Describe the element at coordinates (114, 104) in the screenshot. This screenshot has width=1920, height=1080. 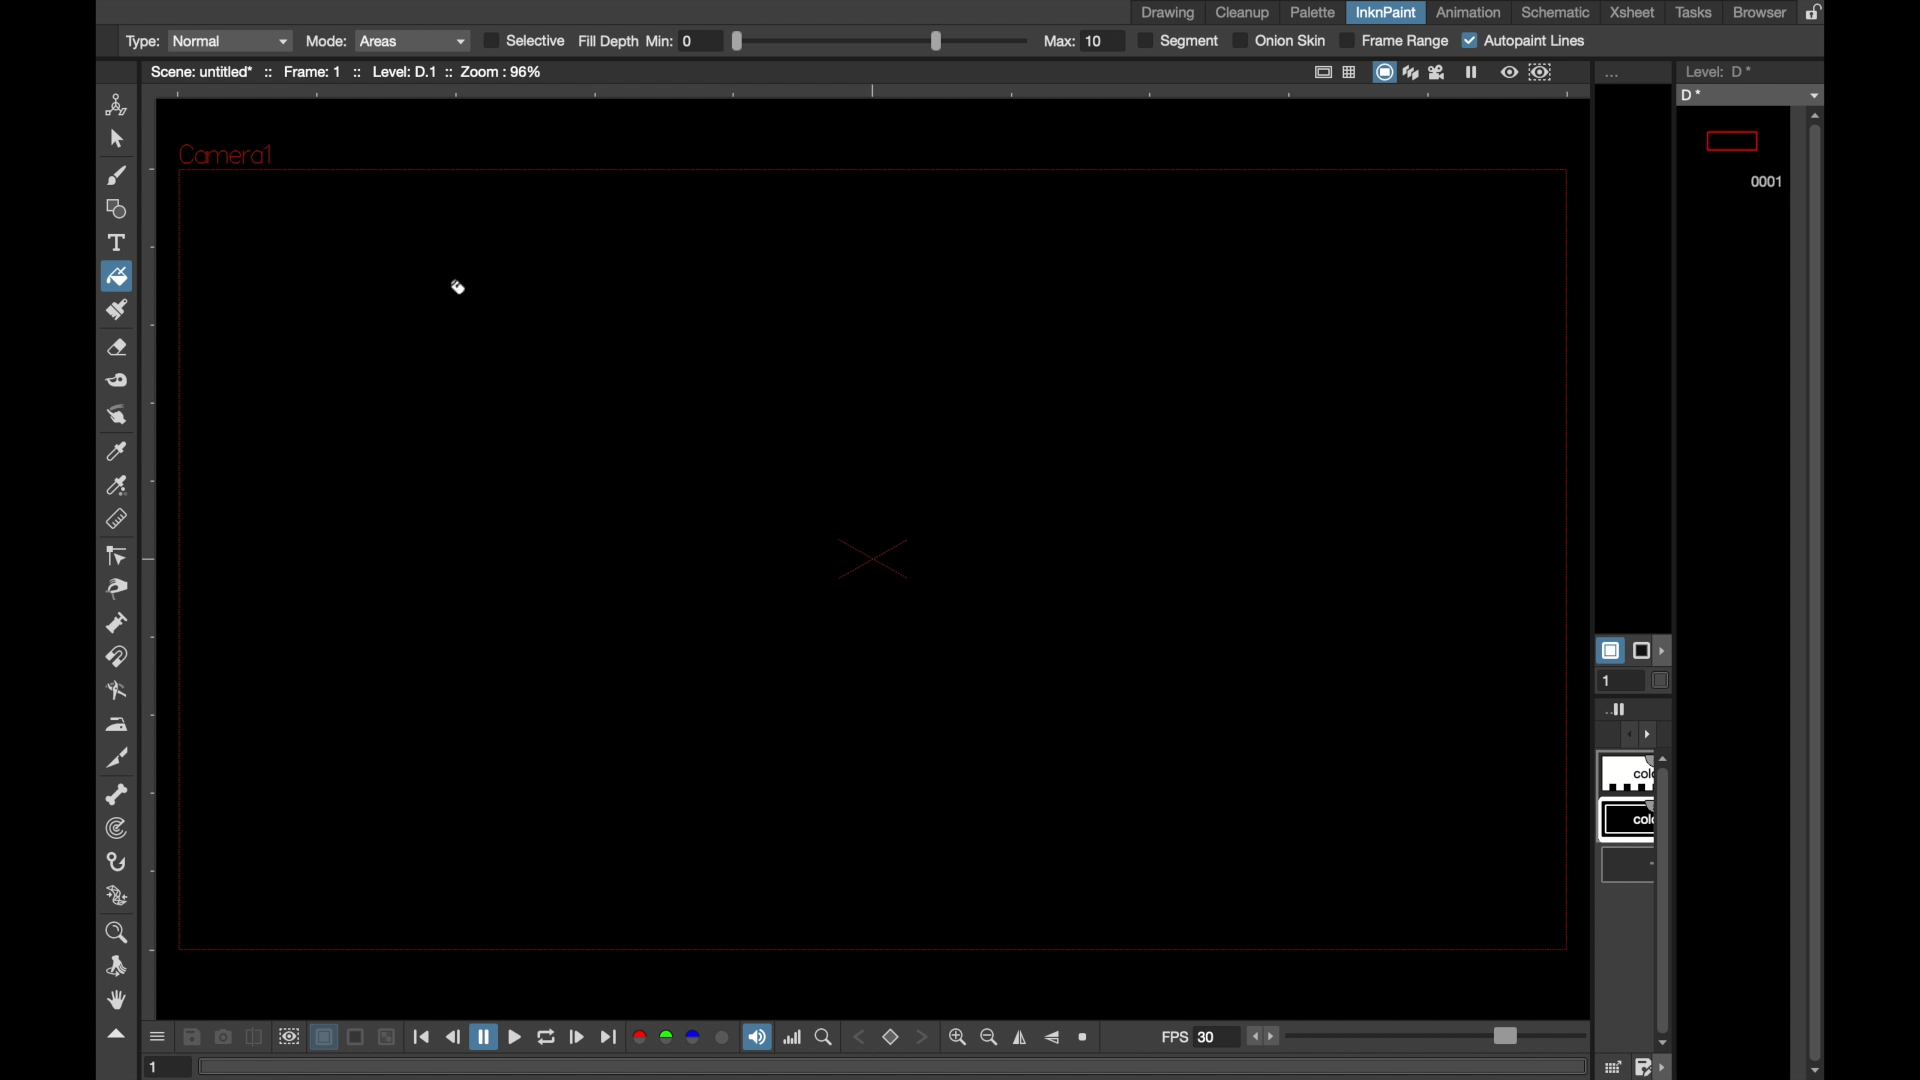
I see `animate tool ` at that location.